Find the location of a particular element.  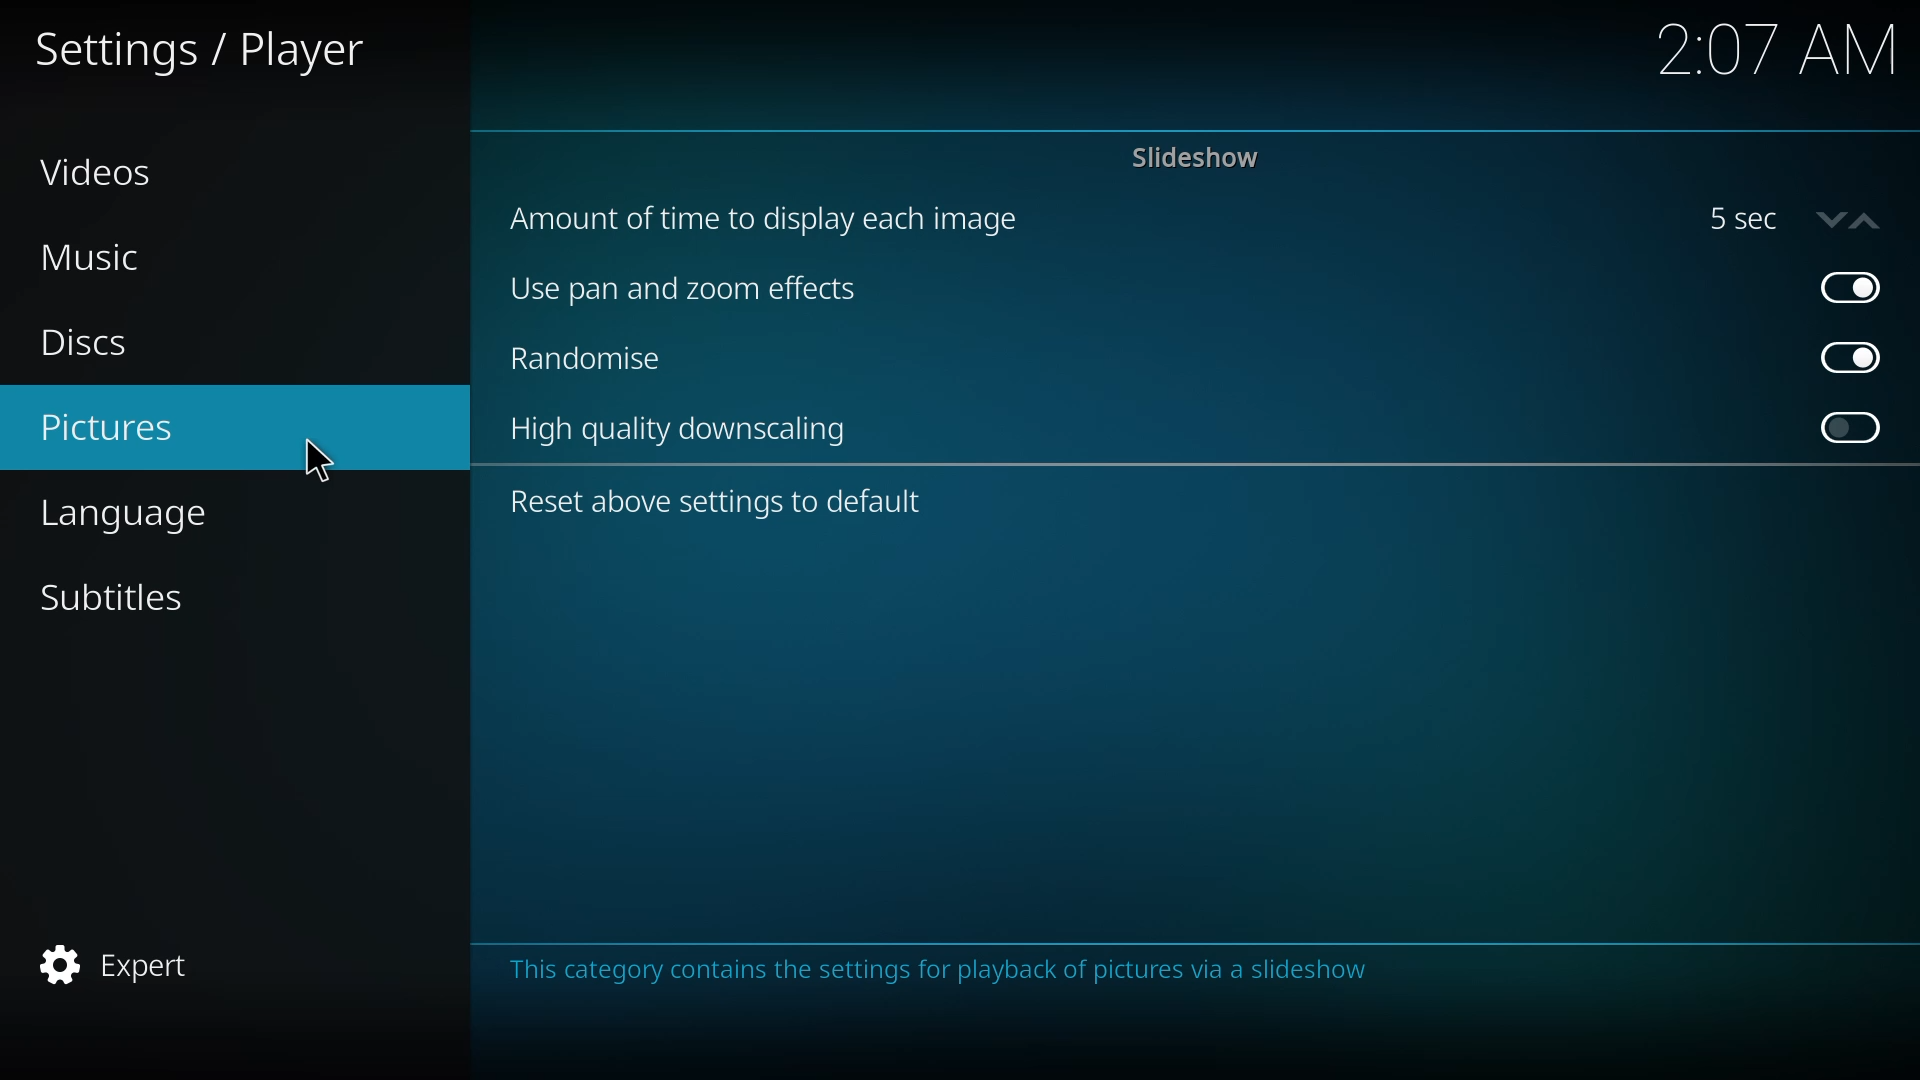

use pan and zoom effects is located at coordinates (696, 292).